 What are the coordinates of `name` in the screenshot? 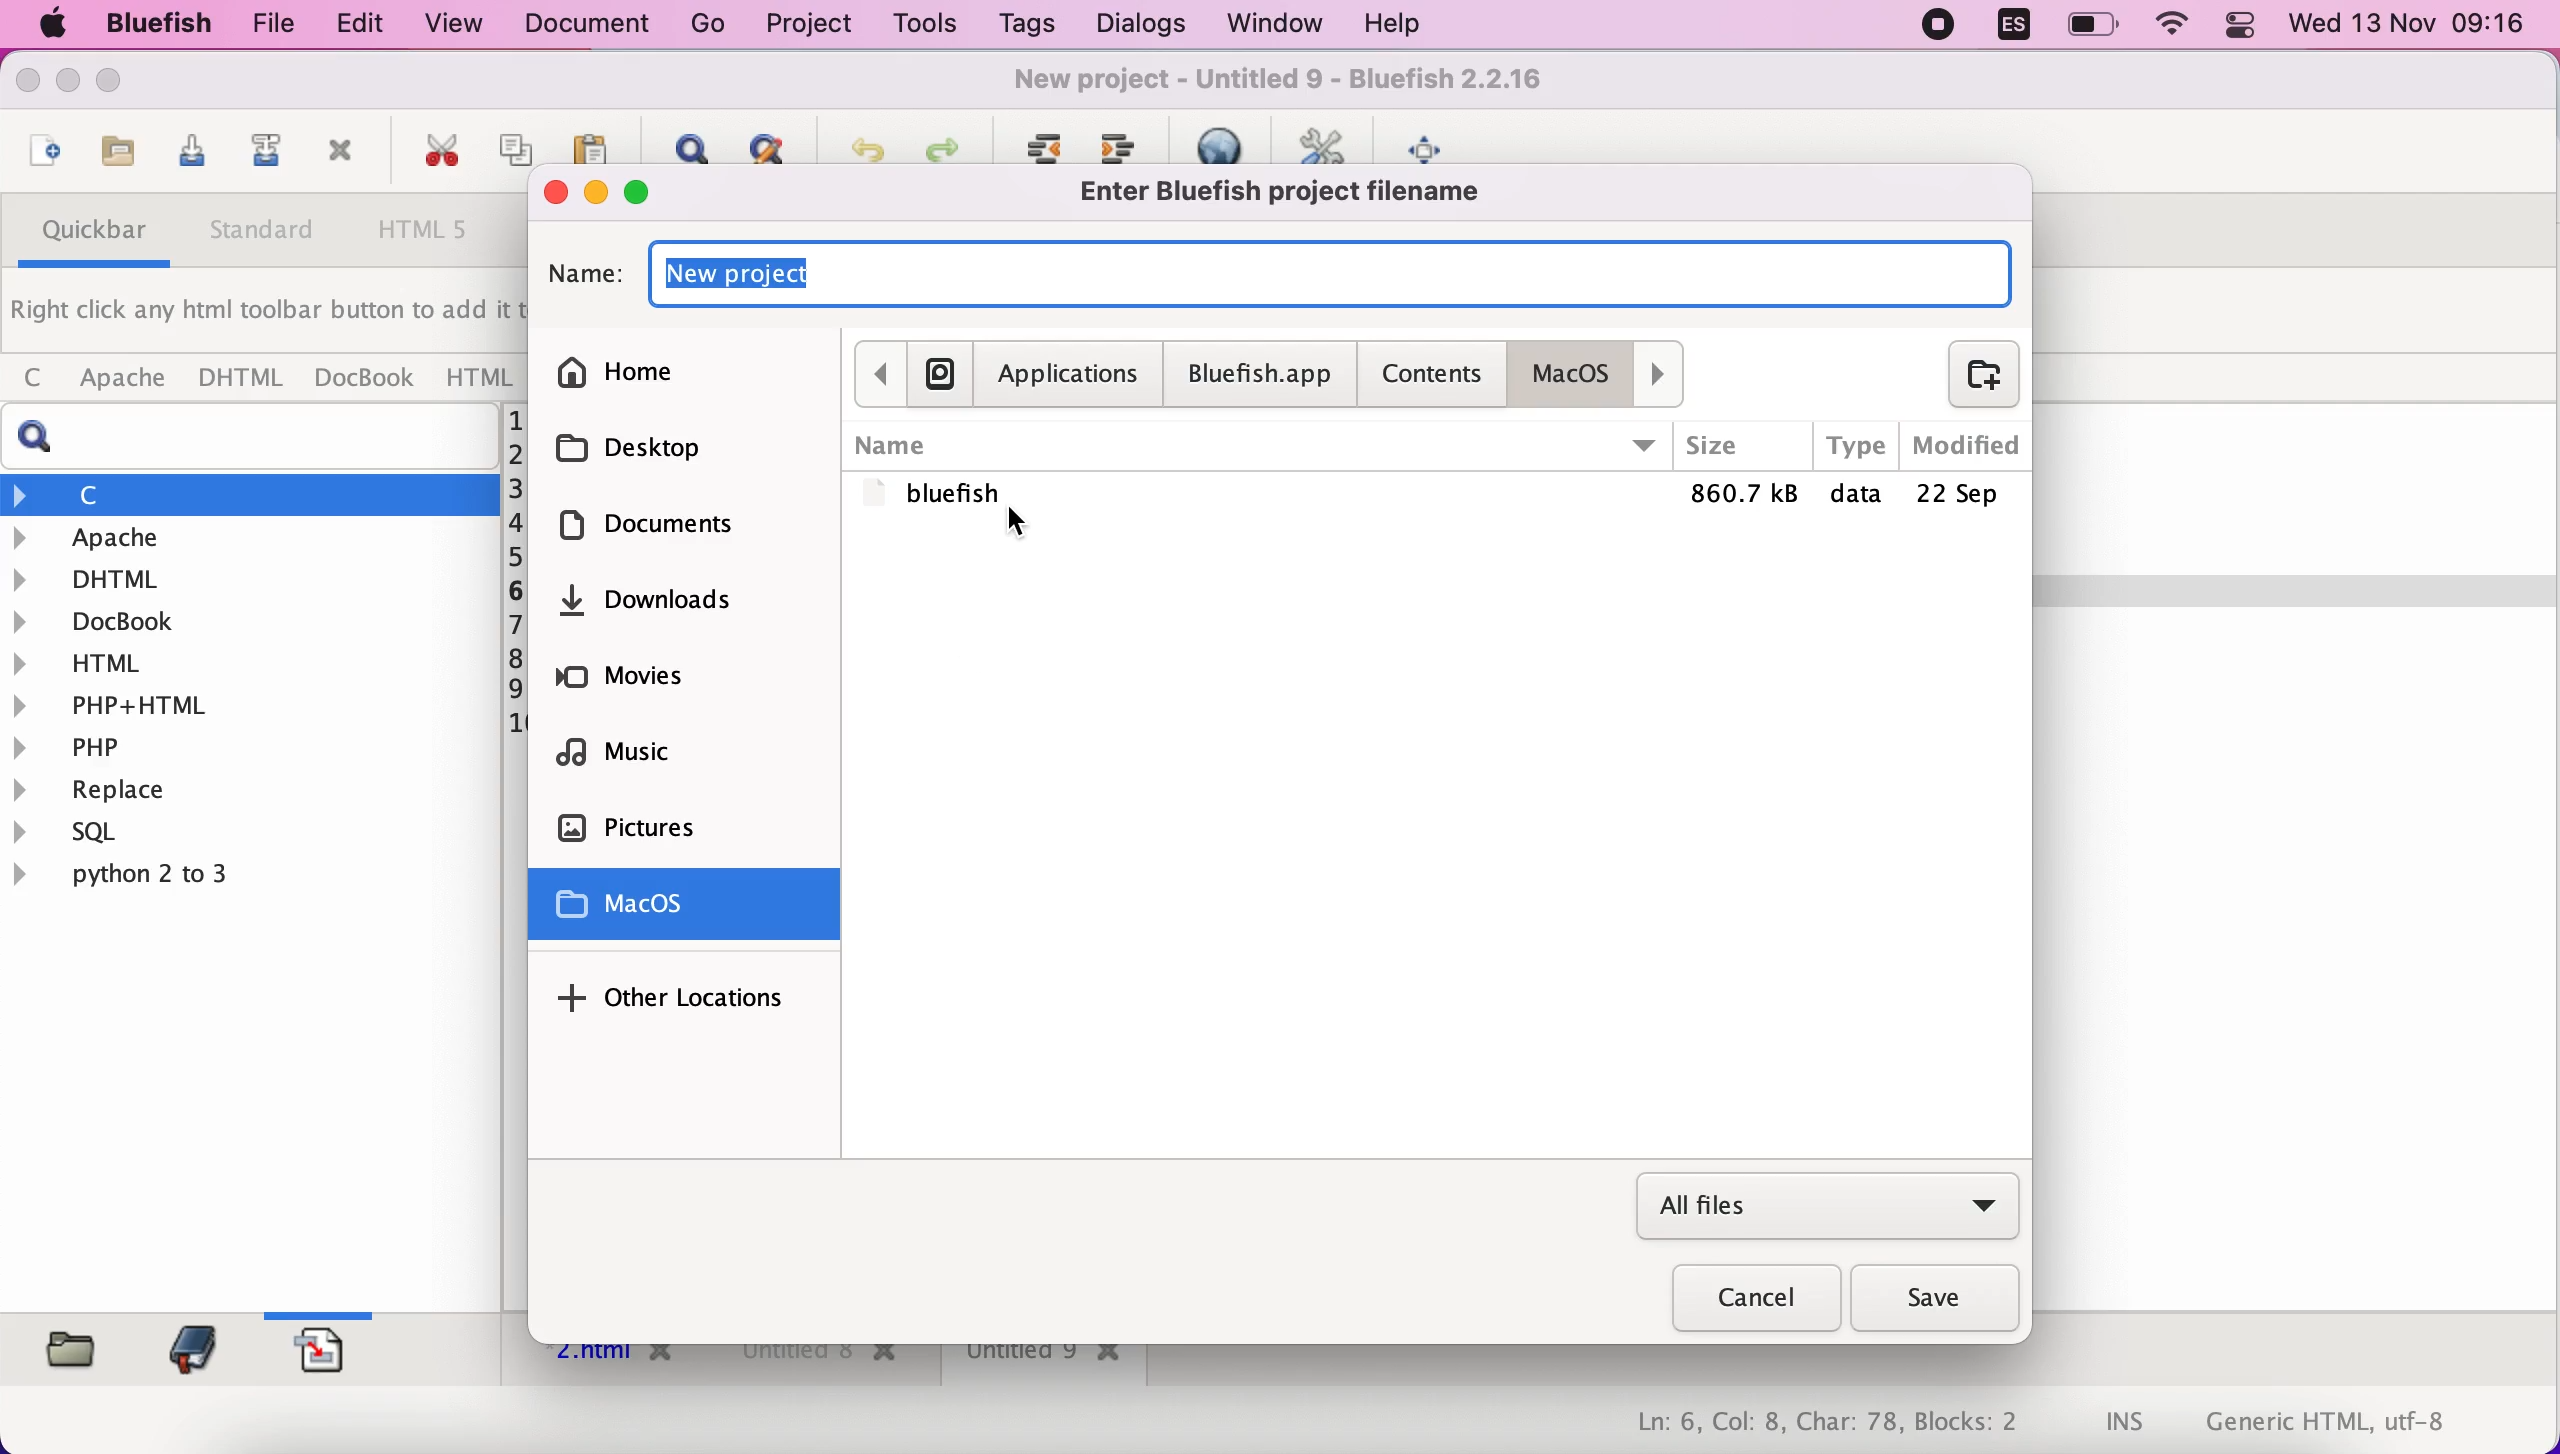 It's located at (1258, 445).